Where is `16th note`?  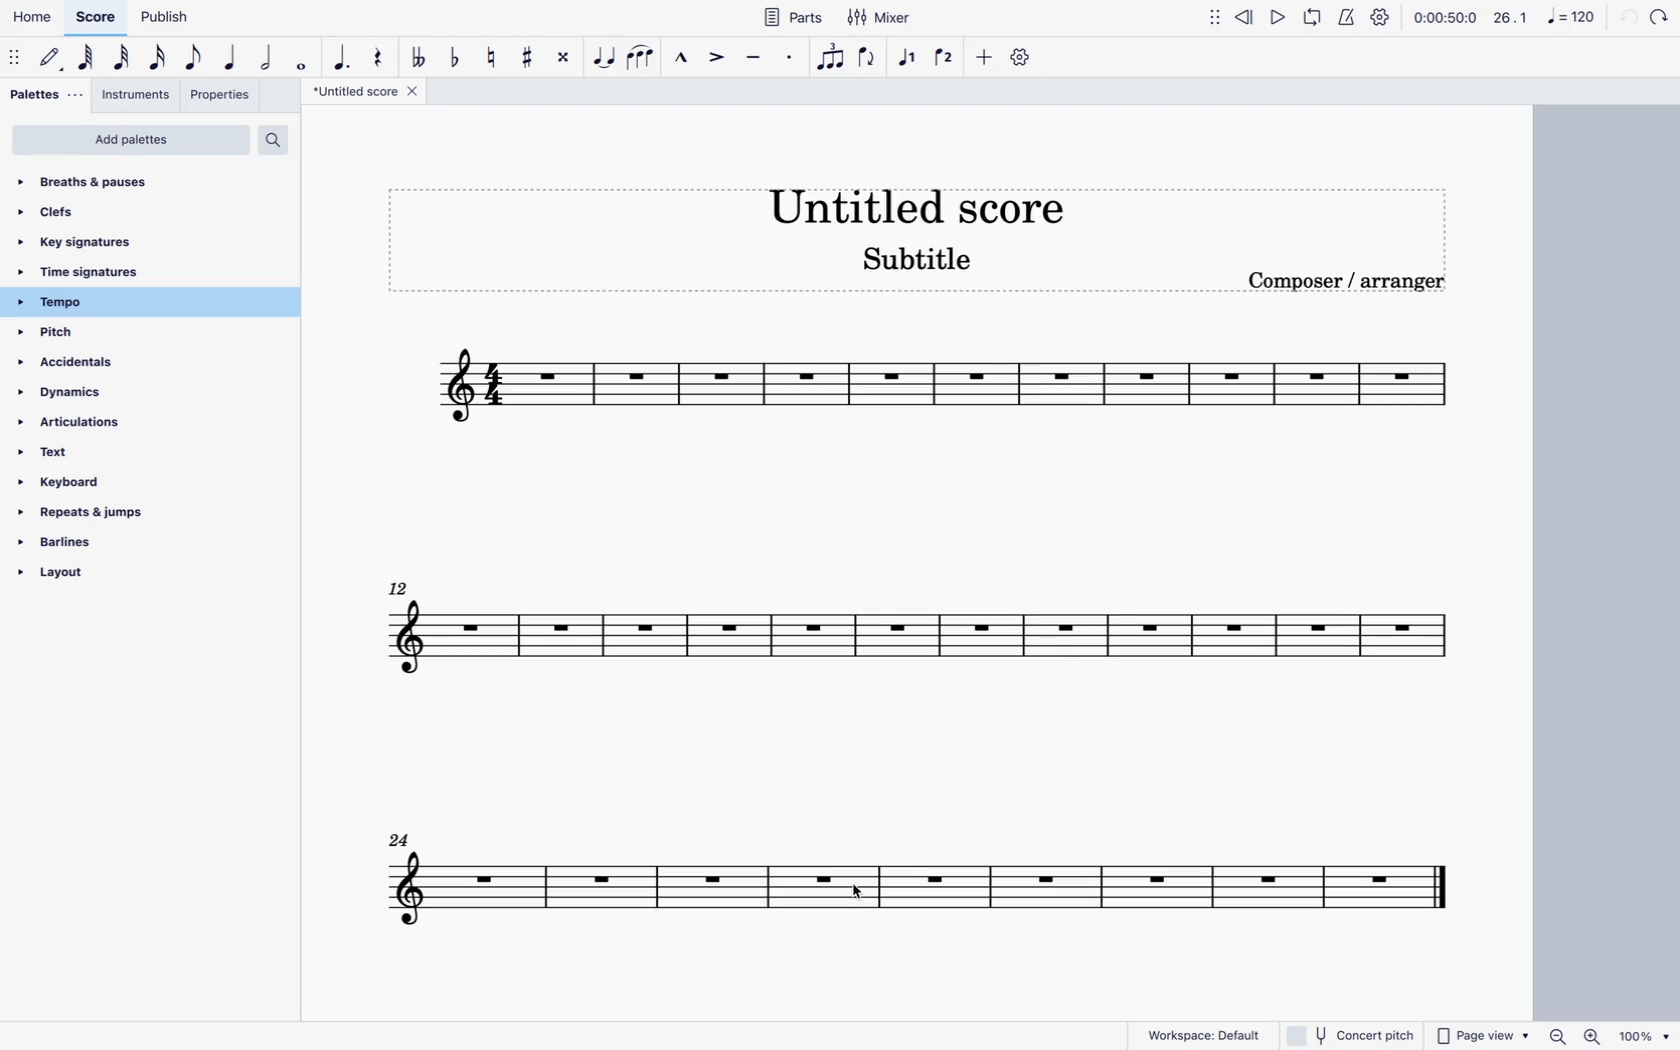
16th note is located at coordinates (158, 58).